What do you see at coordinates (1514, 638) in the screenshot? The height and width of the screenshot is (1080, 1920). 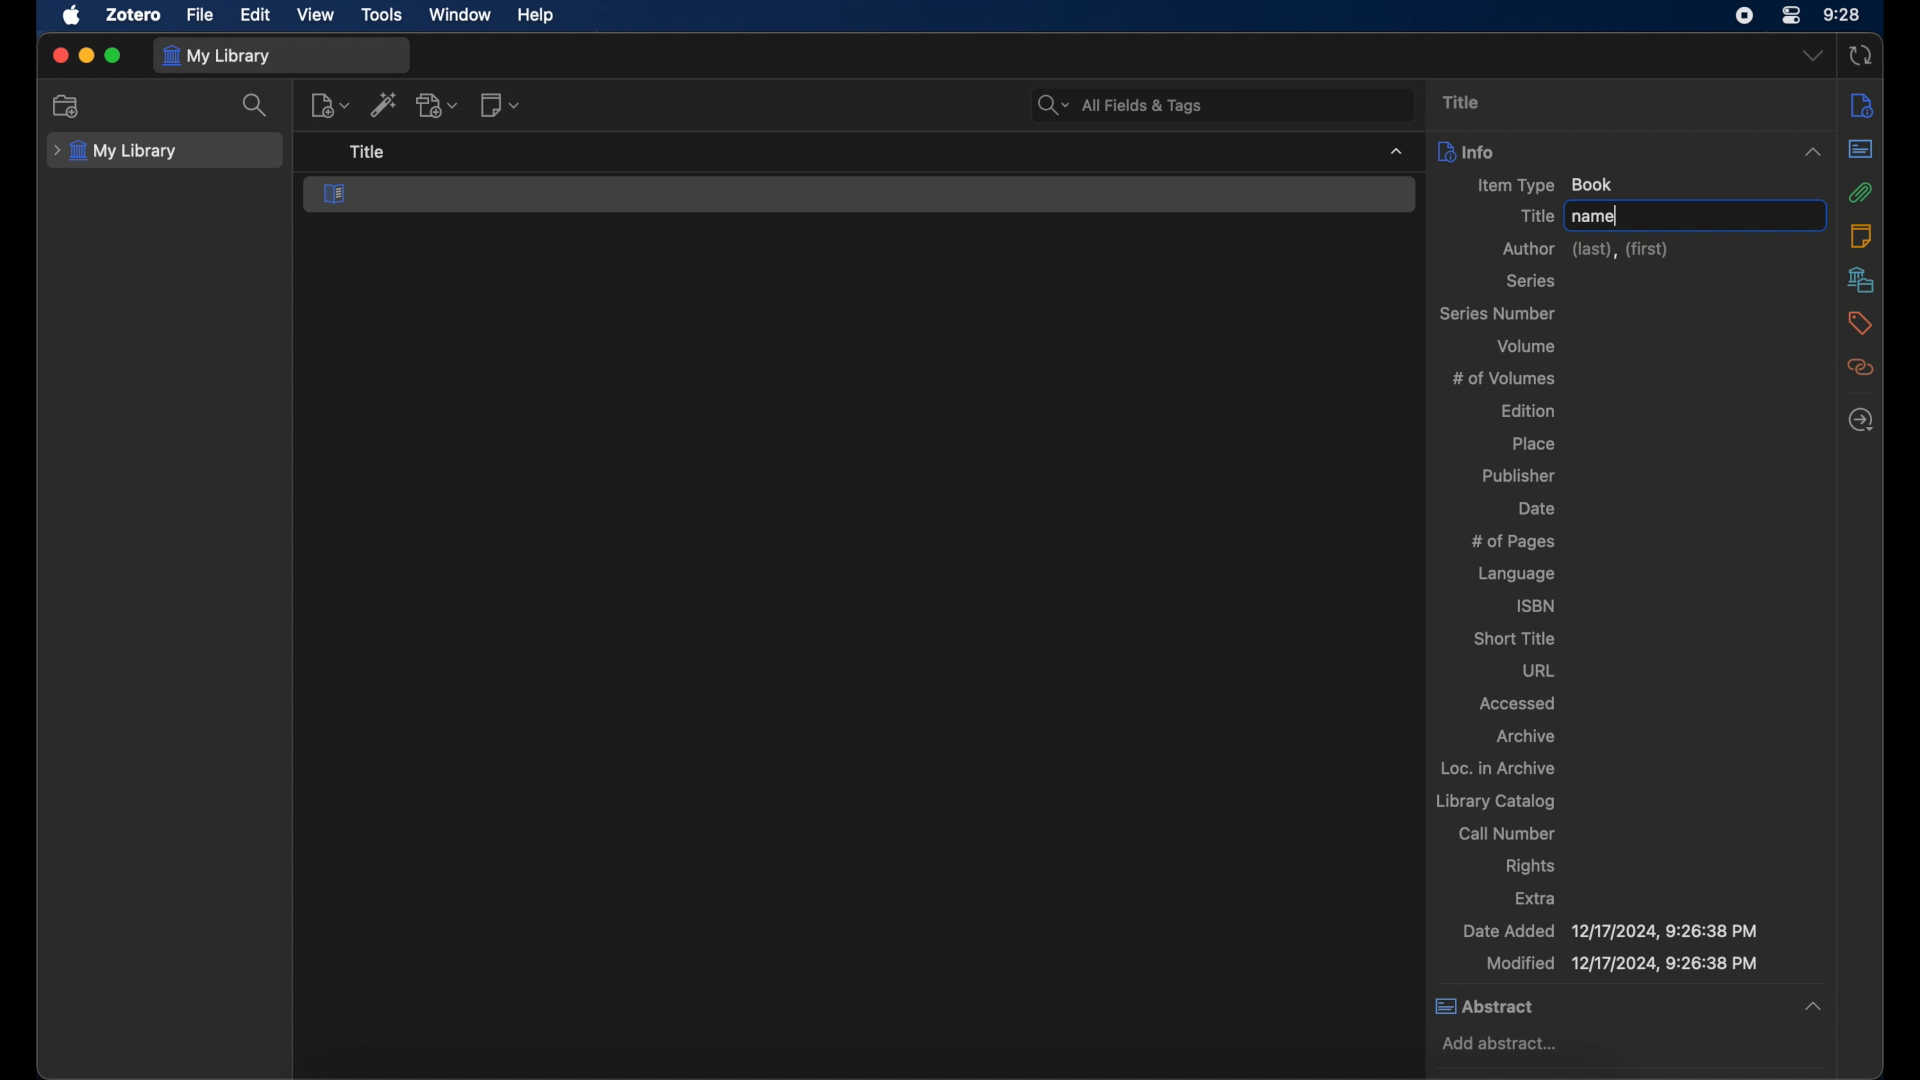 I see `short title` at bounding box center [1514, 638].